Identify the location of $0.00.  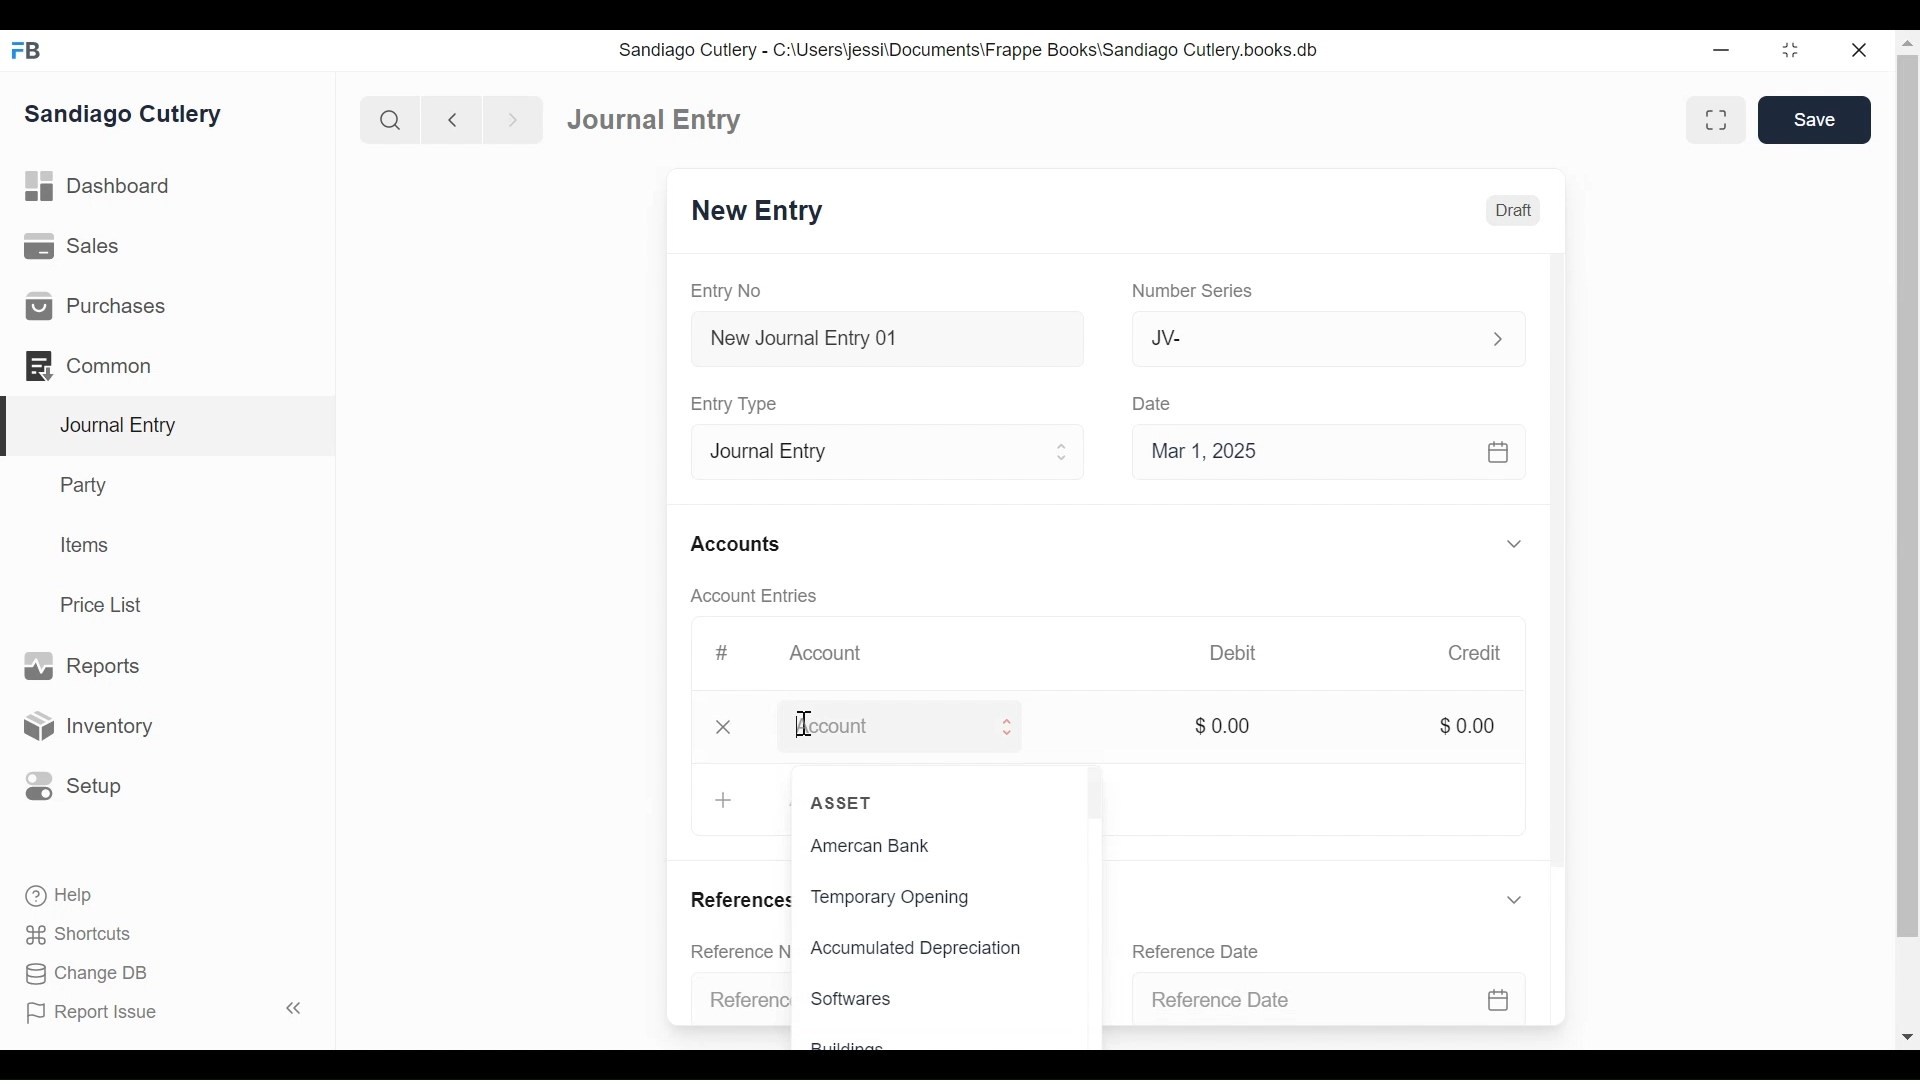
(1236, 725).